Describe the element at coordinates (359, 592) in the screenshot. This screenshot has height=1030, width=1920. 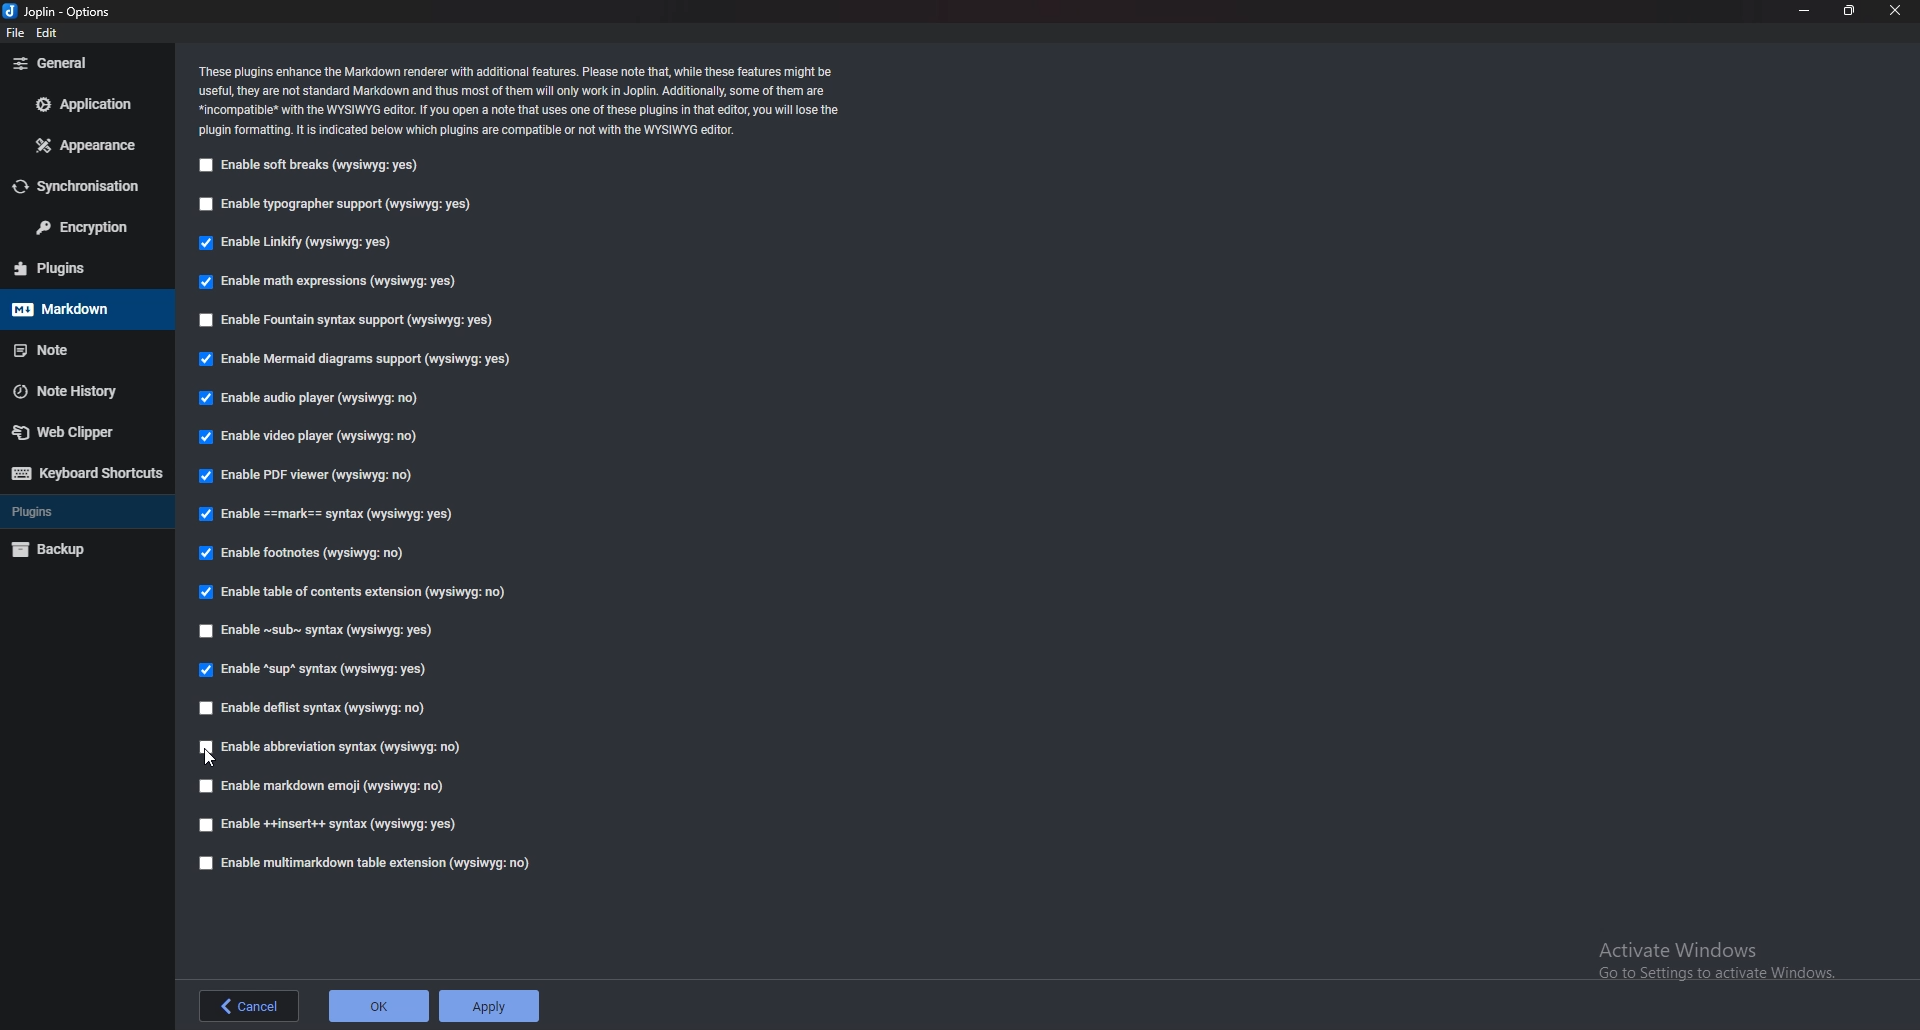
I see `Enable table of contents extension (wysiwyg: no)` at that location.